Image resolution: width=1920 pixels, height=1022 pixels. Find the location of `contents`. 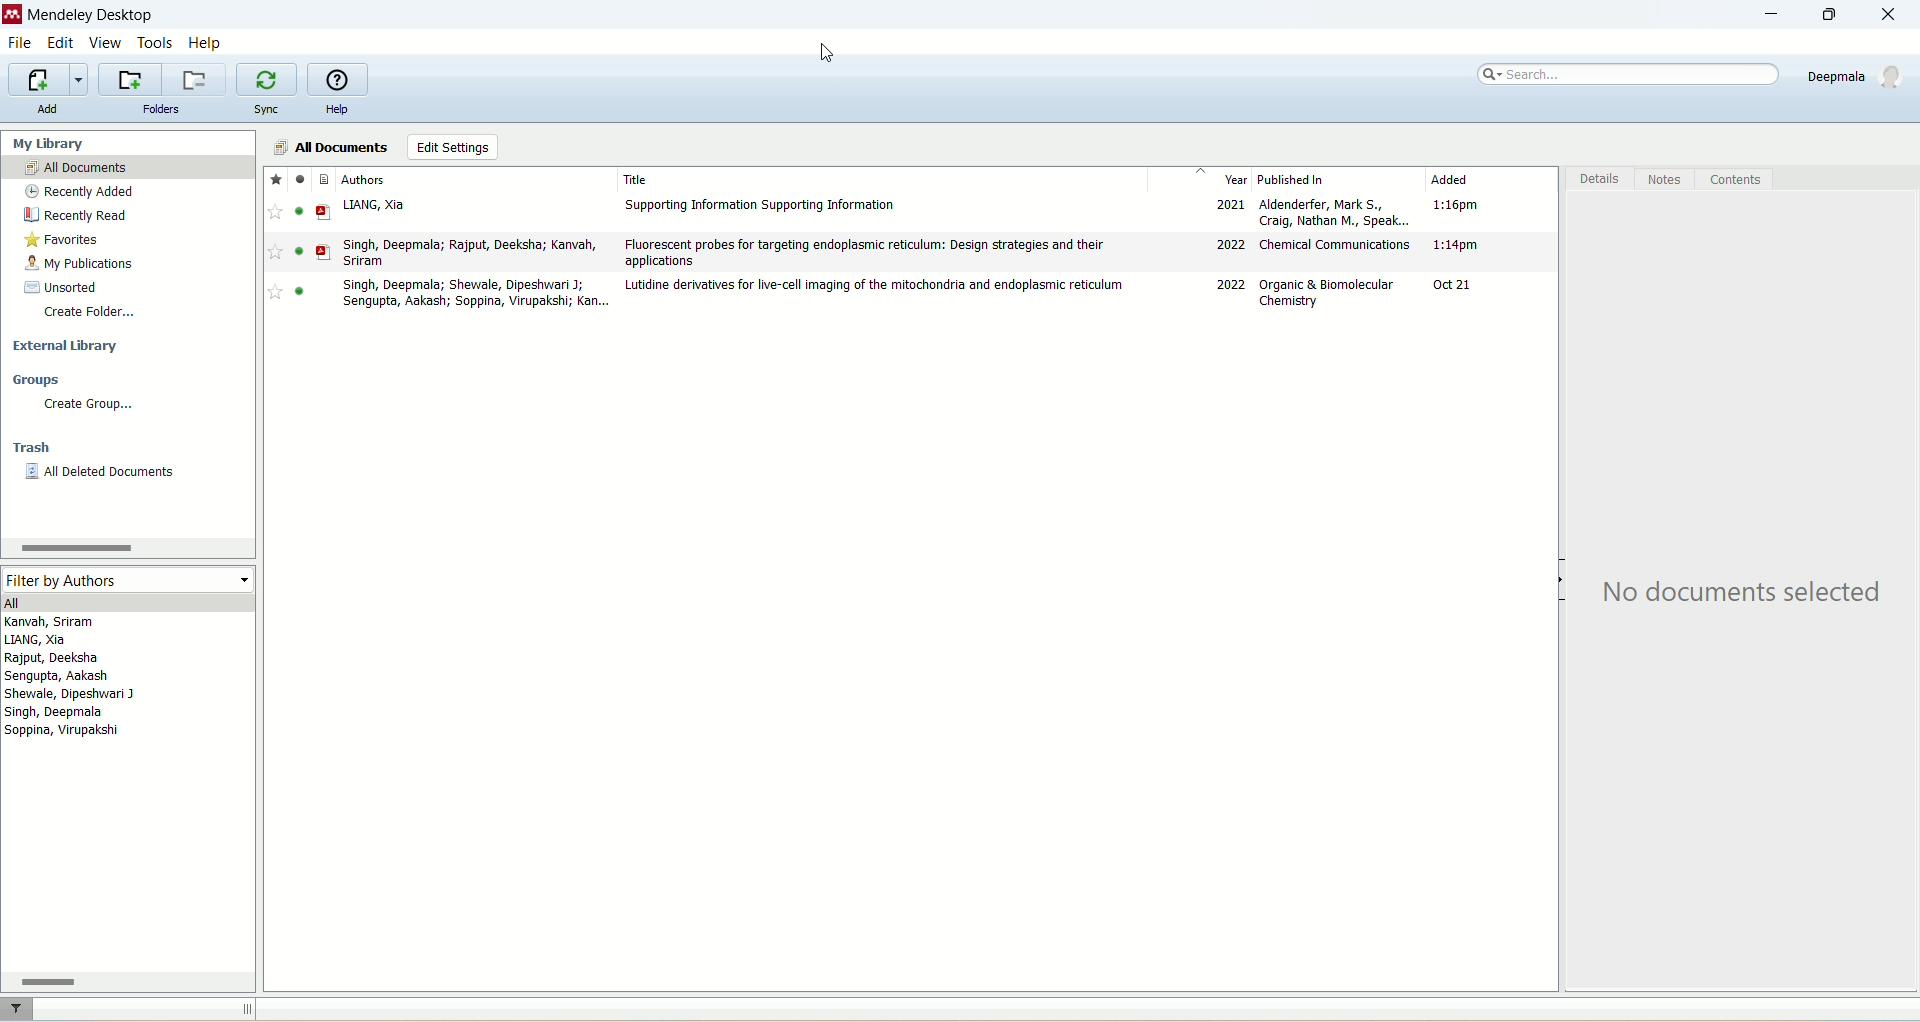

contents is located at coordinates (1736, 181).